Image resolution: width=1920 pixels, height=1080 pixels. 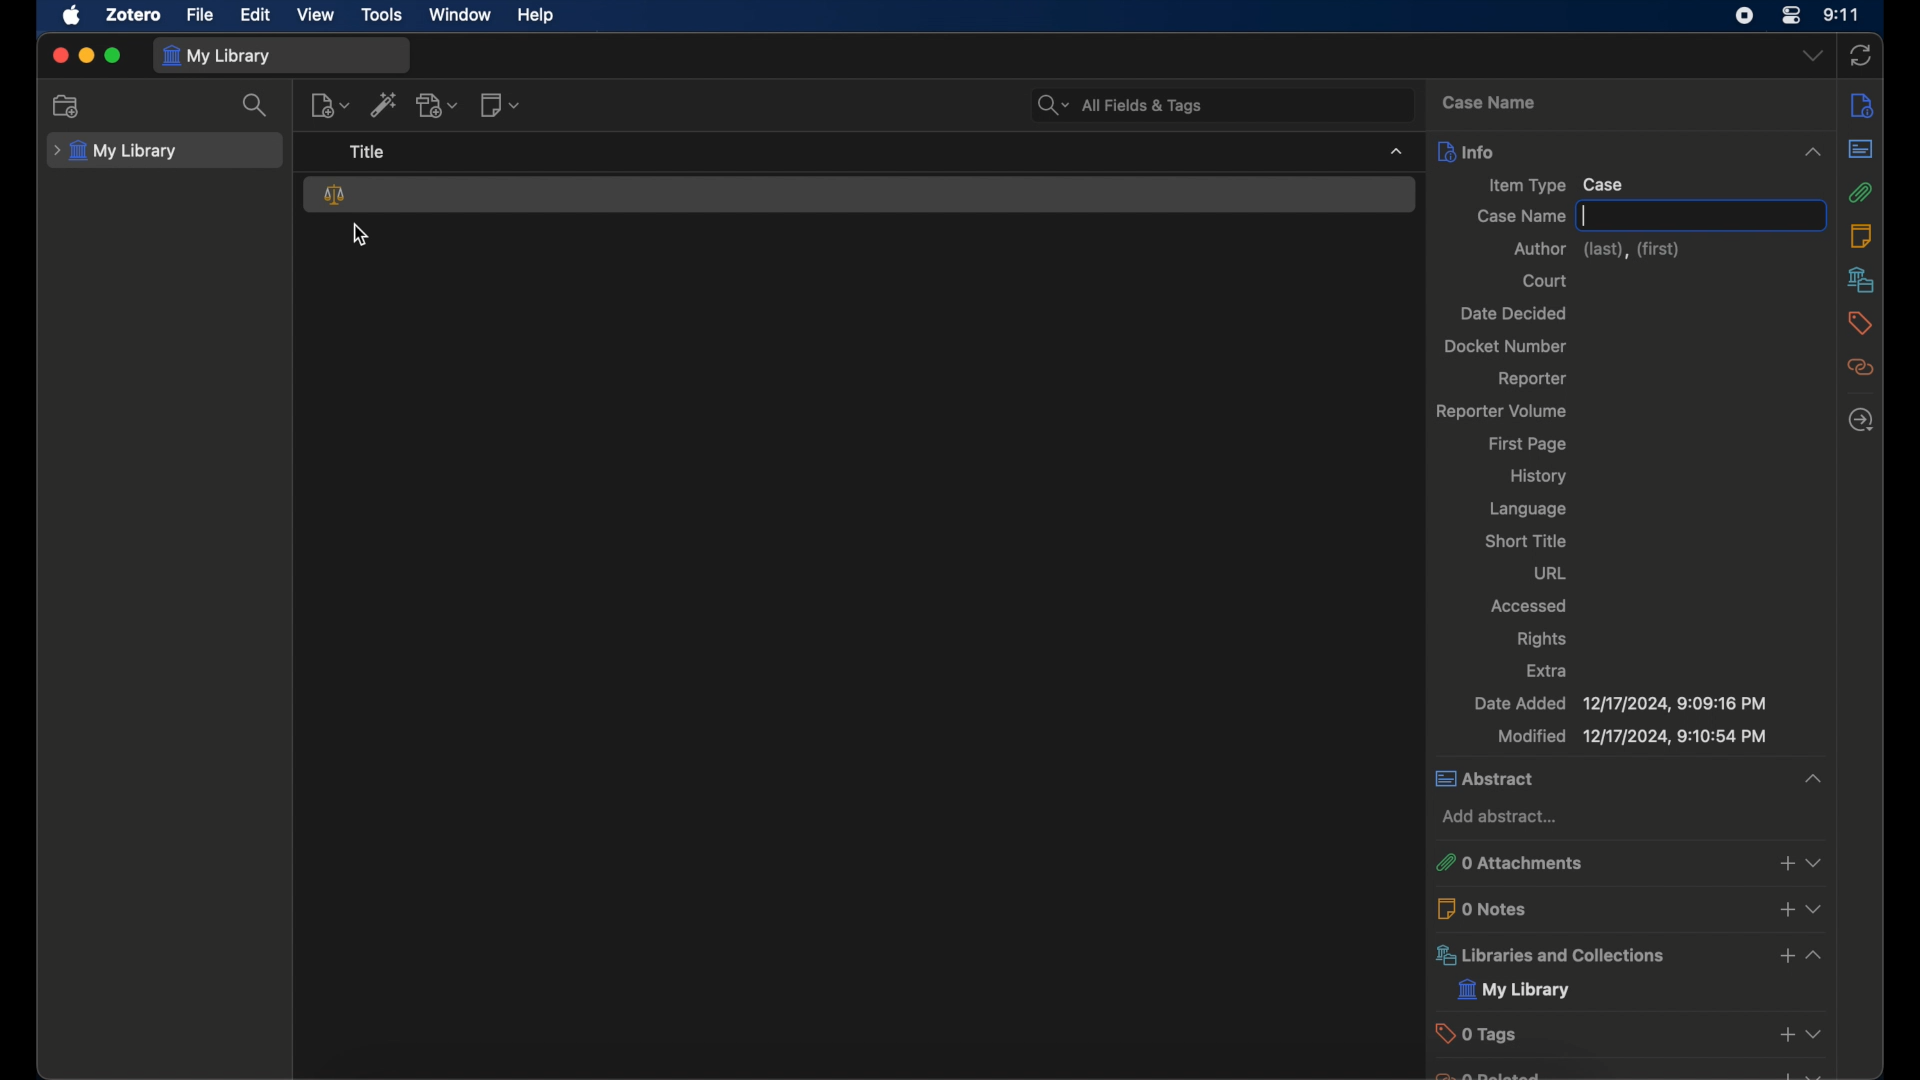 I want to click on add abstract, so click(x=1502, y=816).